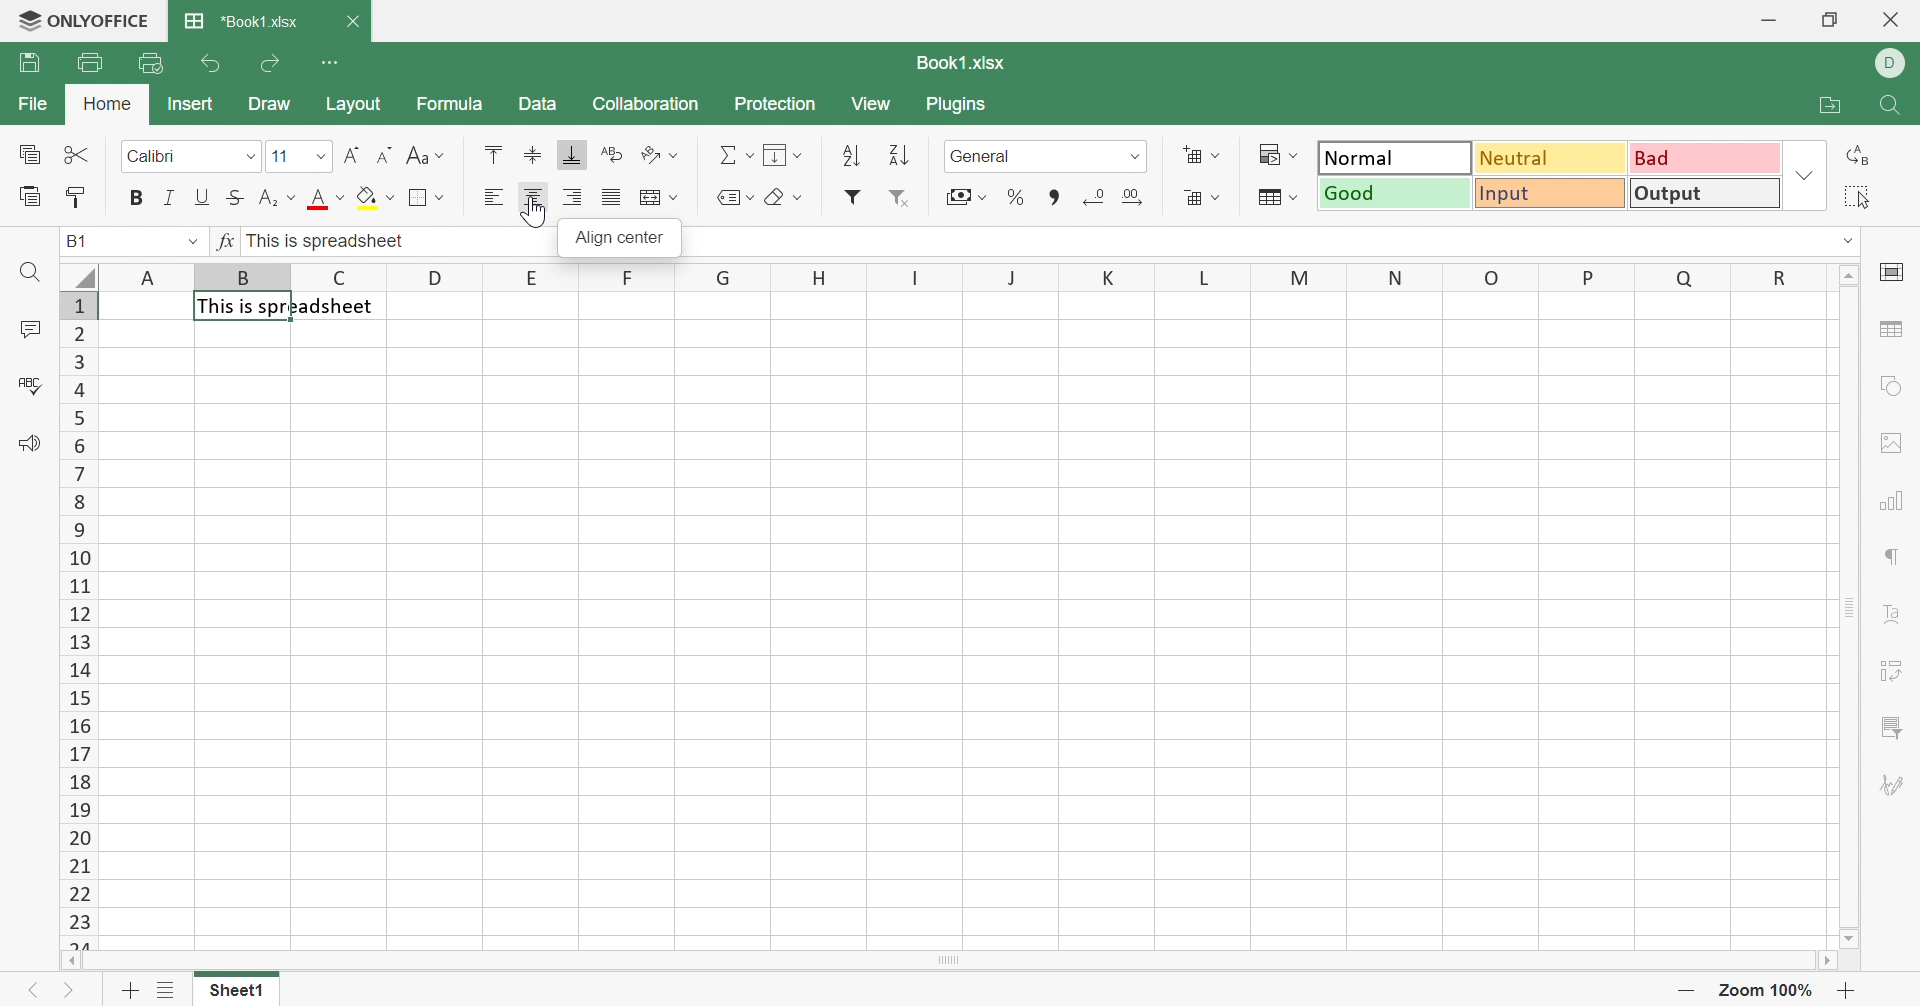 The height and width of the screenshot is (1006, 1920). Describe the element at coordinates (949, 961) in the screenshot. I see `Scroll Bar` at that location.